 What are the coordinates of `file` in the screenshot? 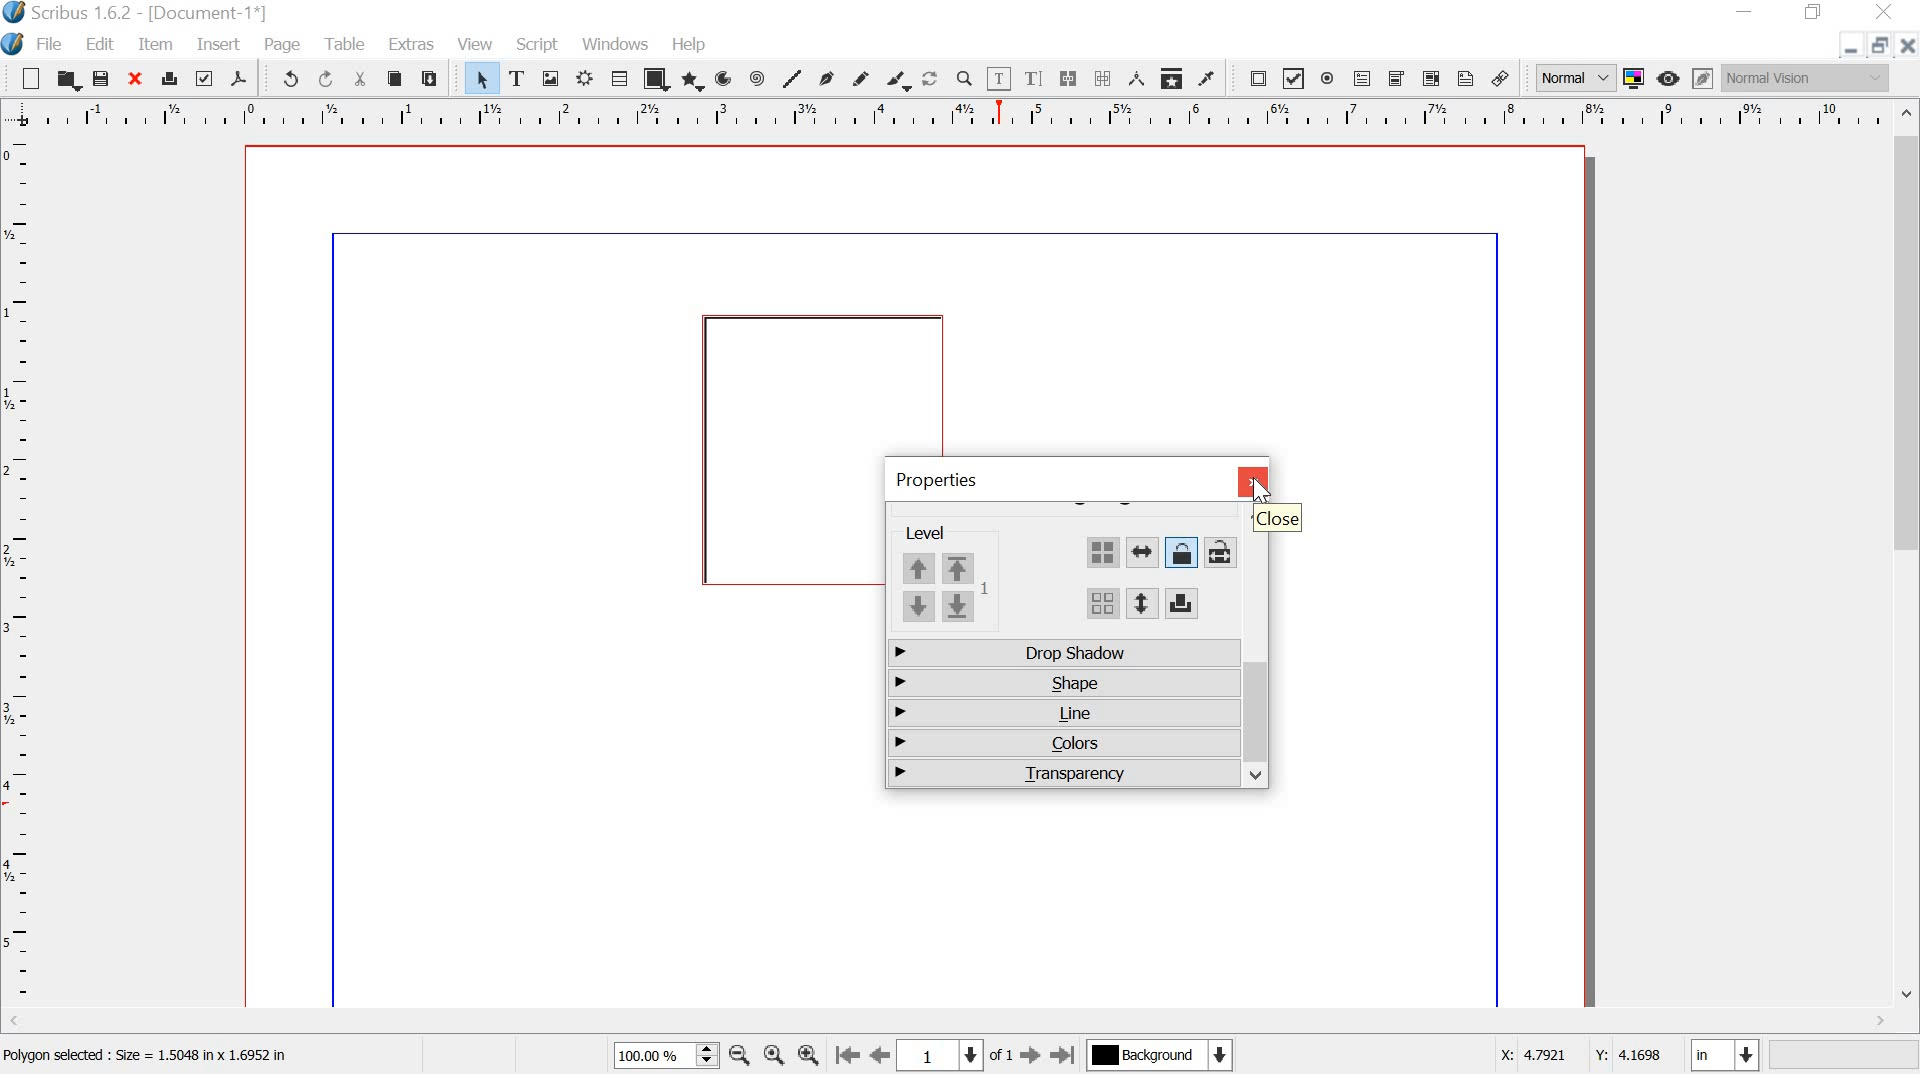 It's located at (50, 44).